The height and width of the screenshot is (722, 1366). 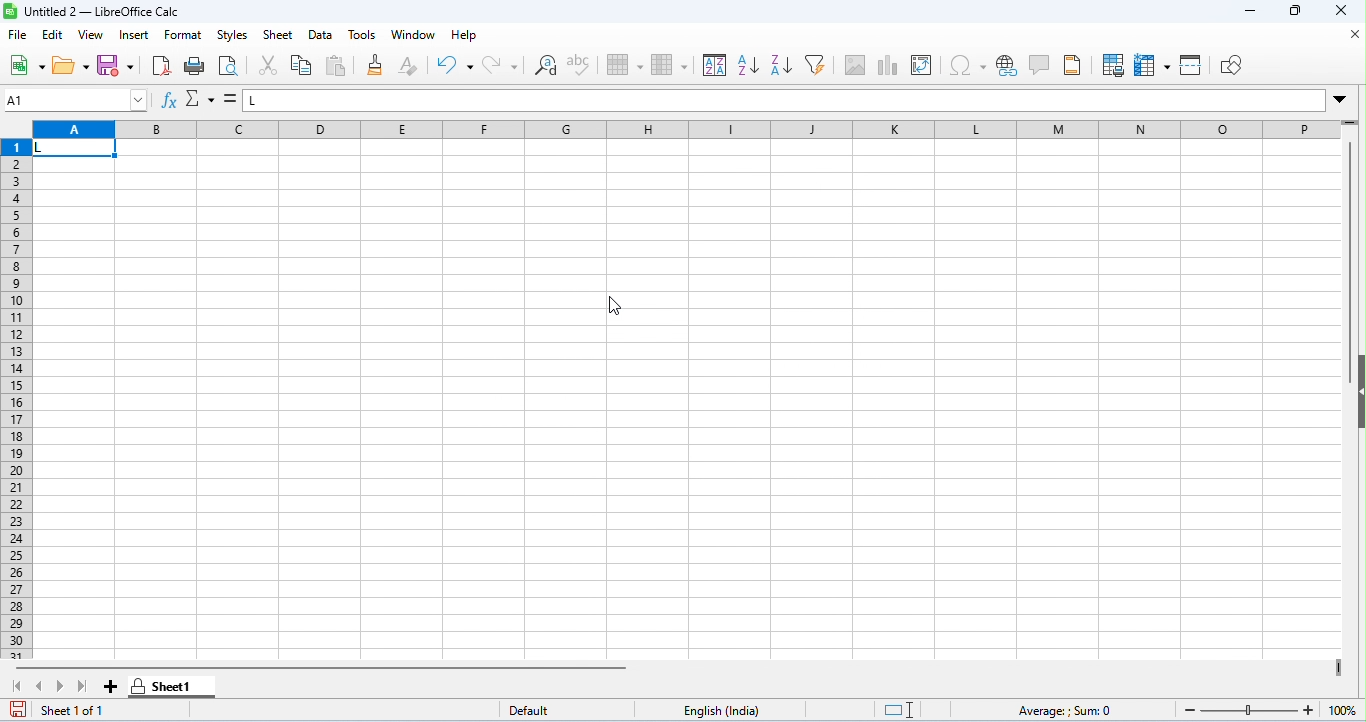 I want to click on select function, so click(x=200, y=100).